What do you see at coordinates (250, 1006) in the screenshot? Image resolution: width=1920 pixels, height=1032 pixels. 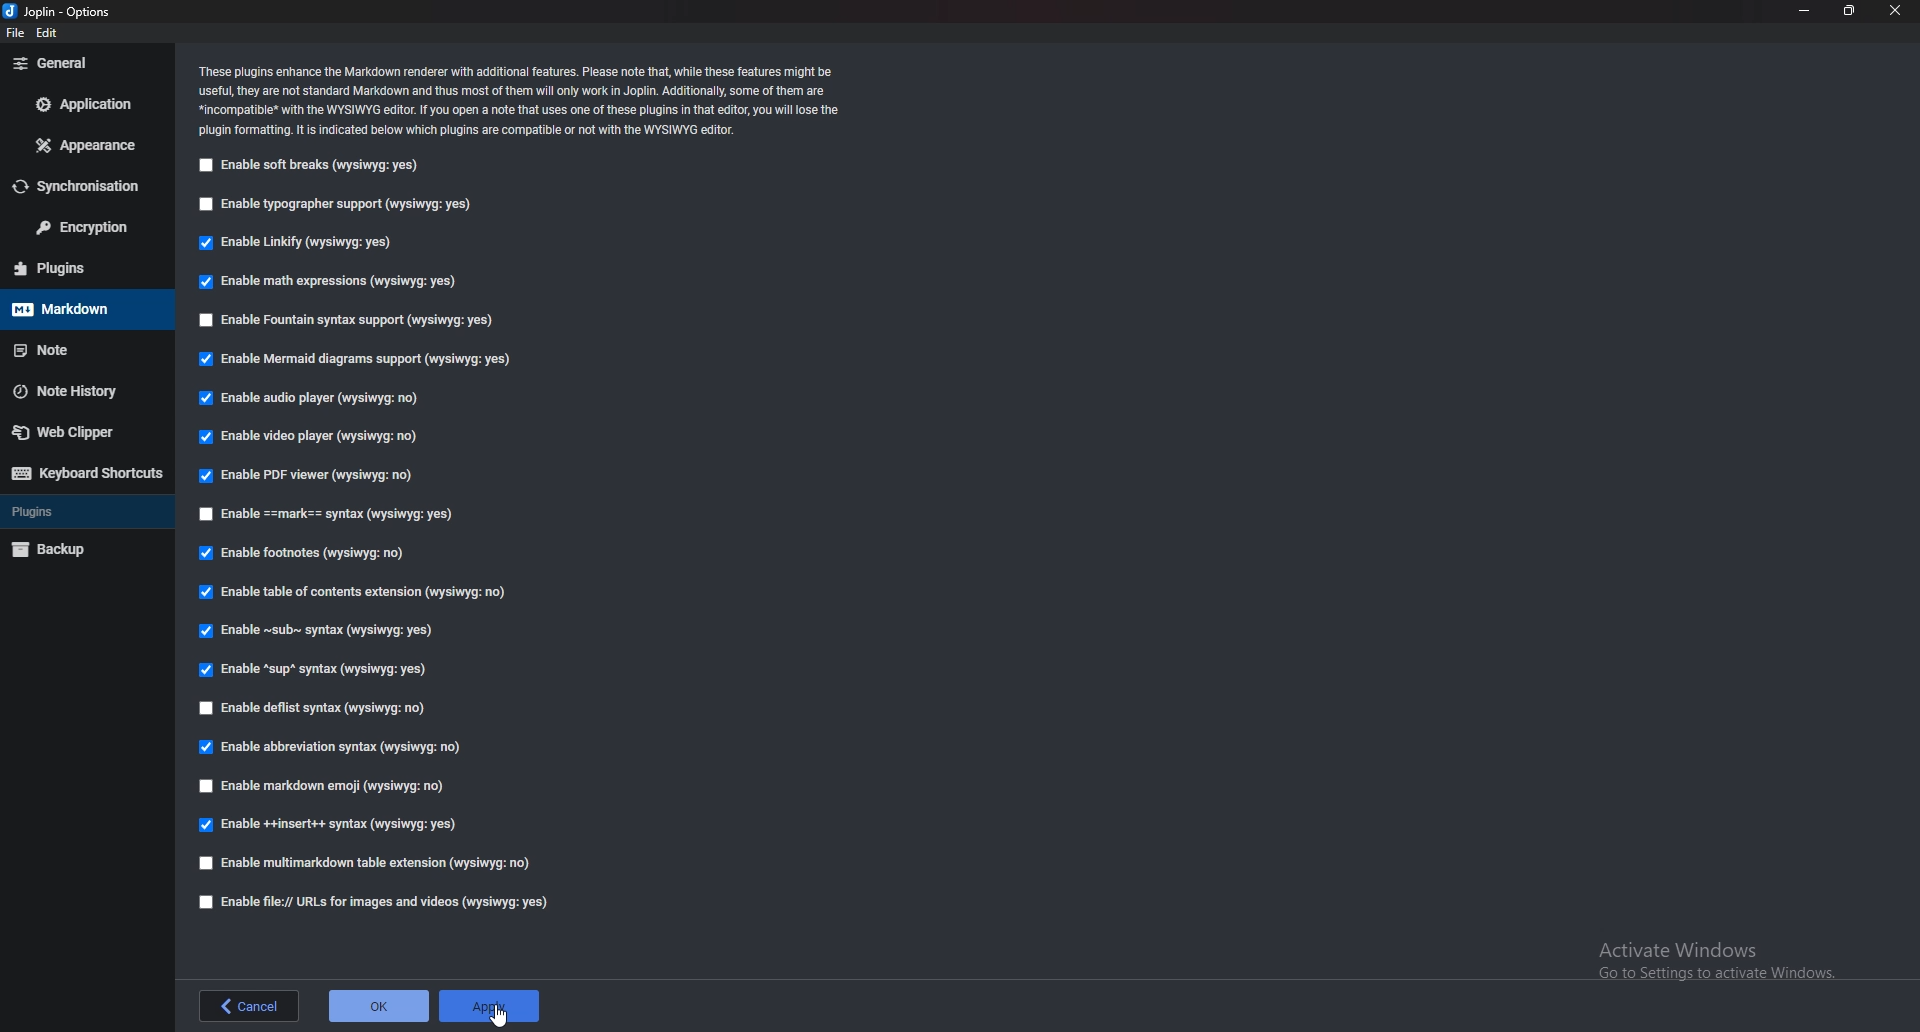 I see `back` at bounding box center [250, 1006].